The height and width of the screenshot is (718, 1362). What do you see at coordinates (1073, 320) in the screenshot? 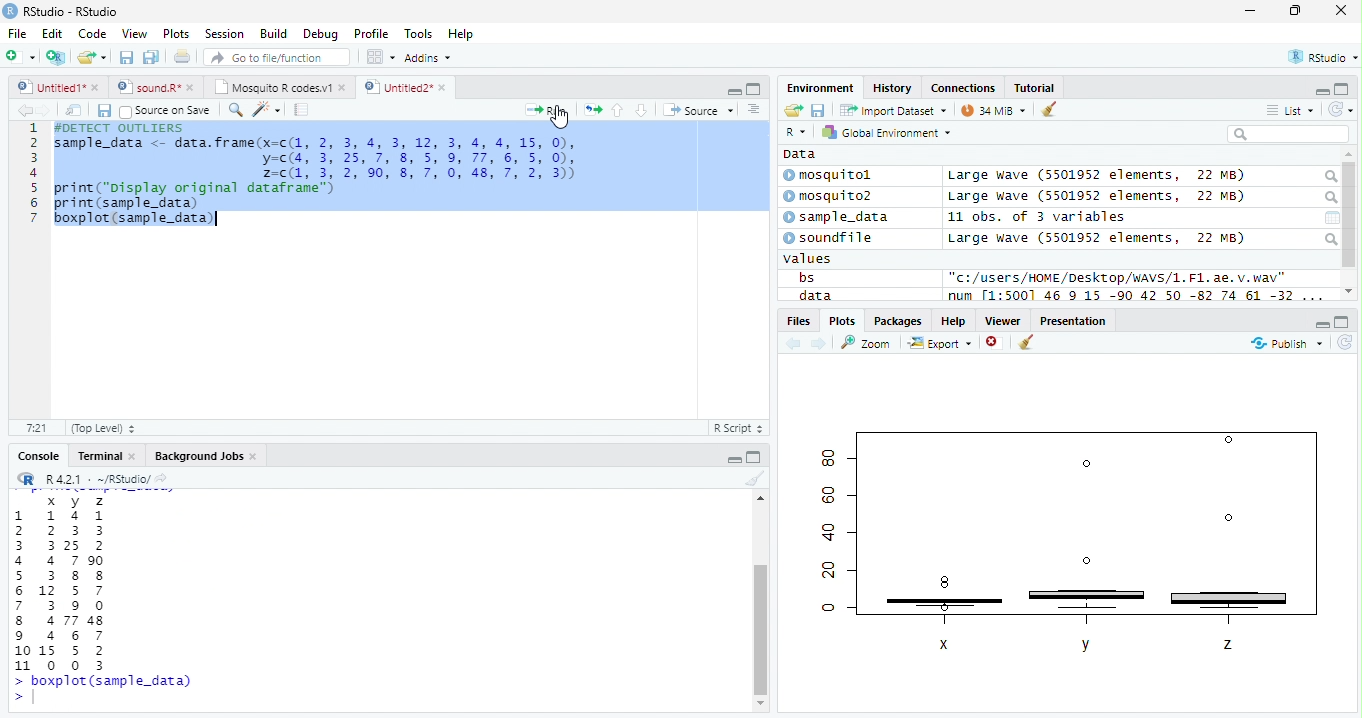
I see `Presentation` at bounding box center [1073, 320].